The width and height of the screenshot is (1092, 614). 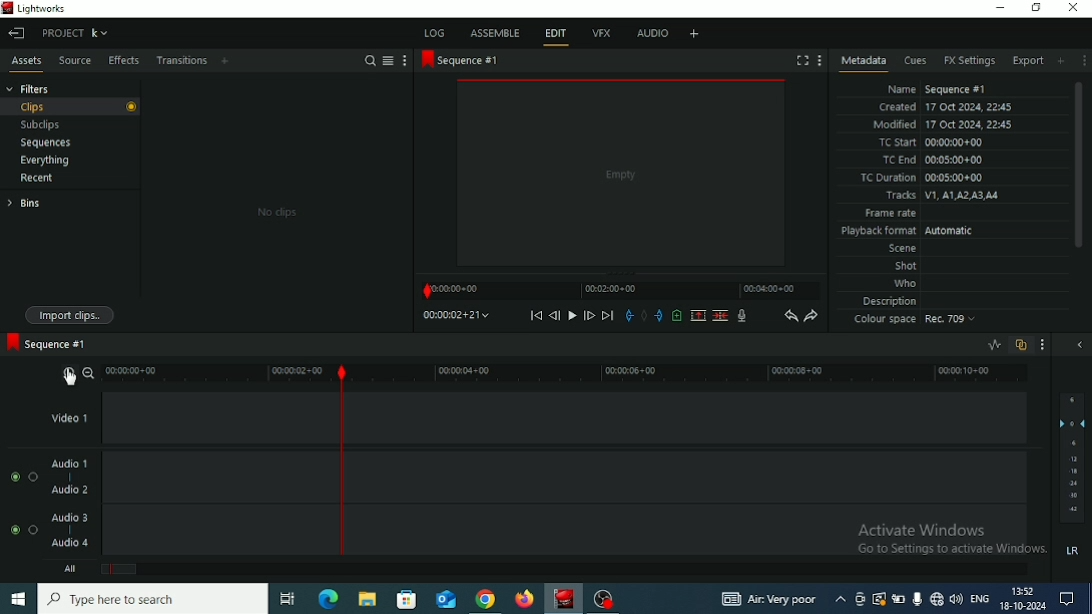 I want to click on Show settings menu, so click(x=820, y=60).